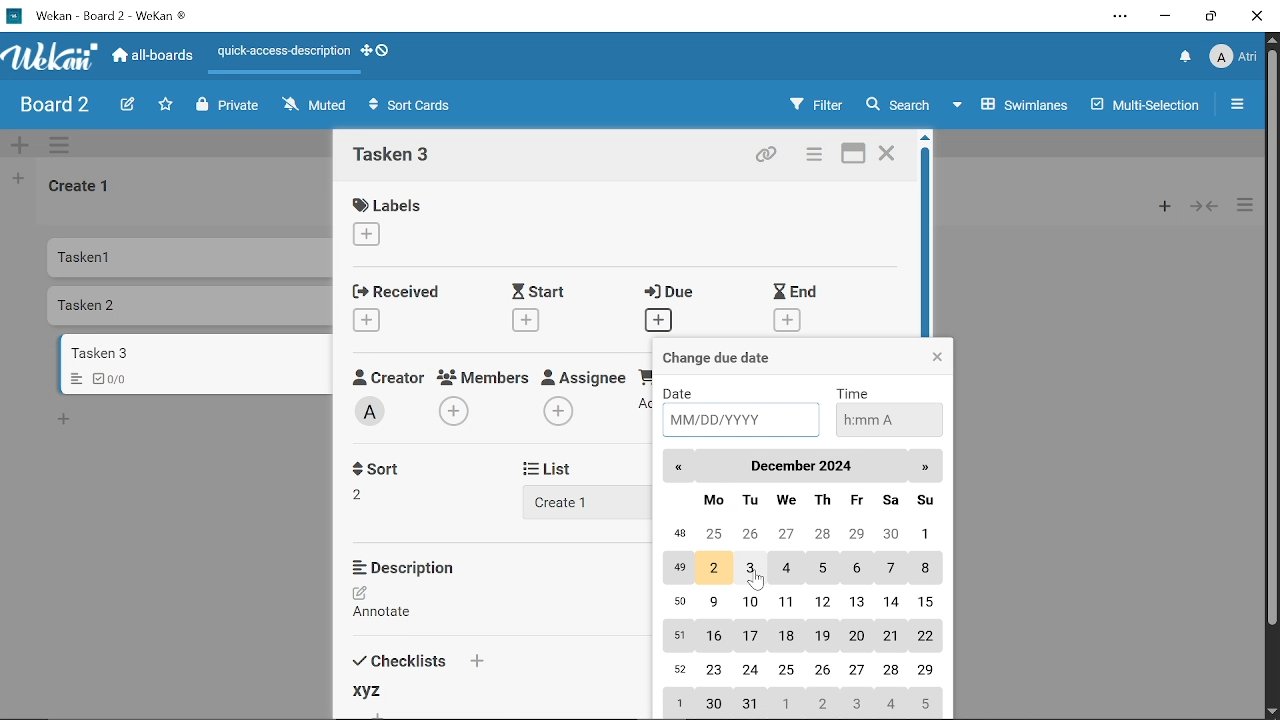 This screenshot has height=720, width=1280. Describe the element at coordinates (1258, 17) in the screenshot. I see `Close` at that location.